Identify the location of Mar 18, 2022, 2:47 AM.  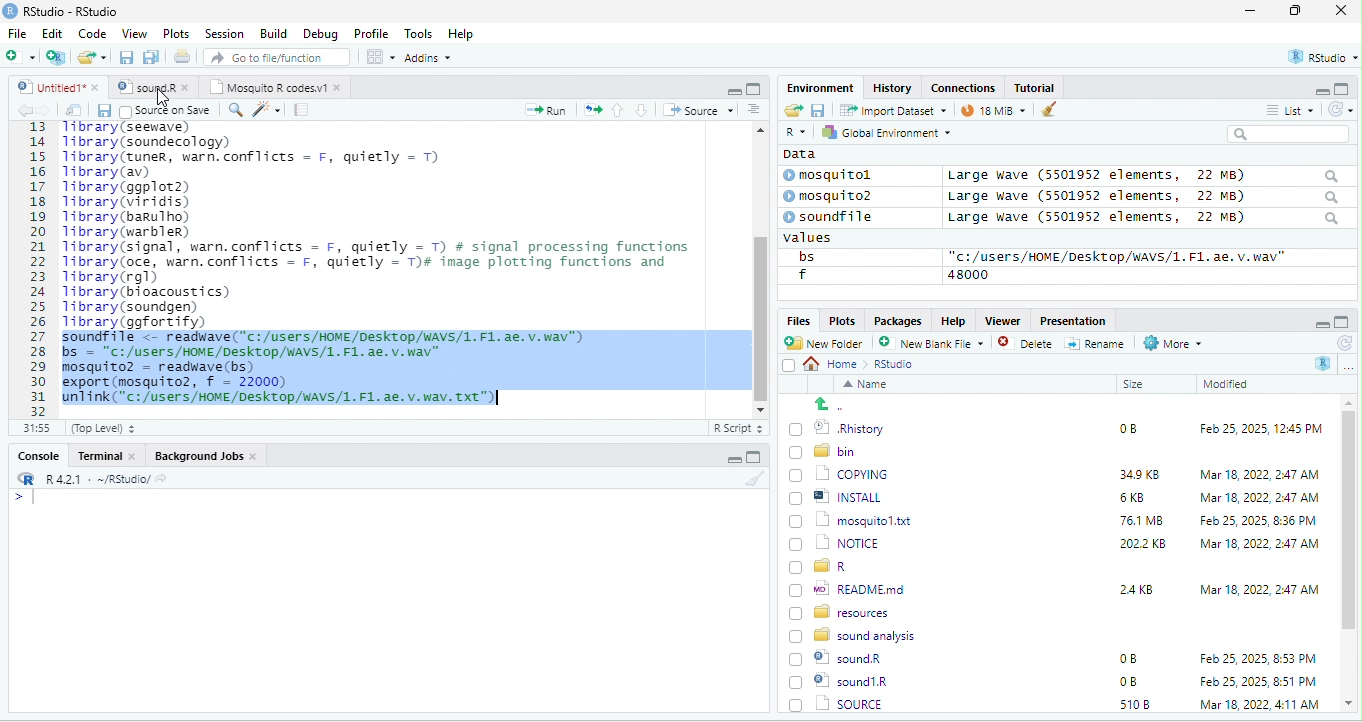
(1254, 499).